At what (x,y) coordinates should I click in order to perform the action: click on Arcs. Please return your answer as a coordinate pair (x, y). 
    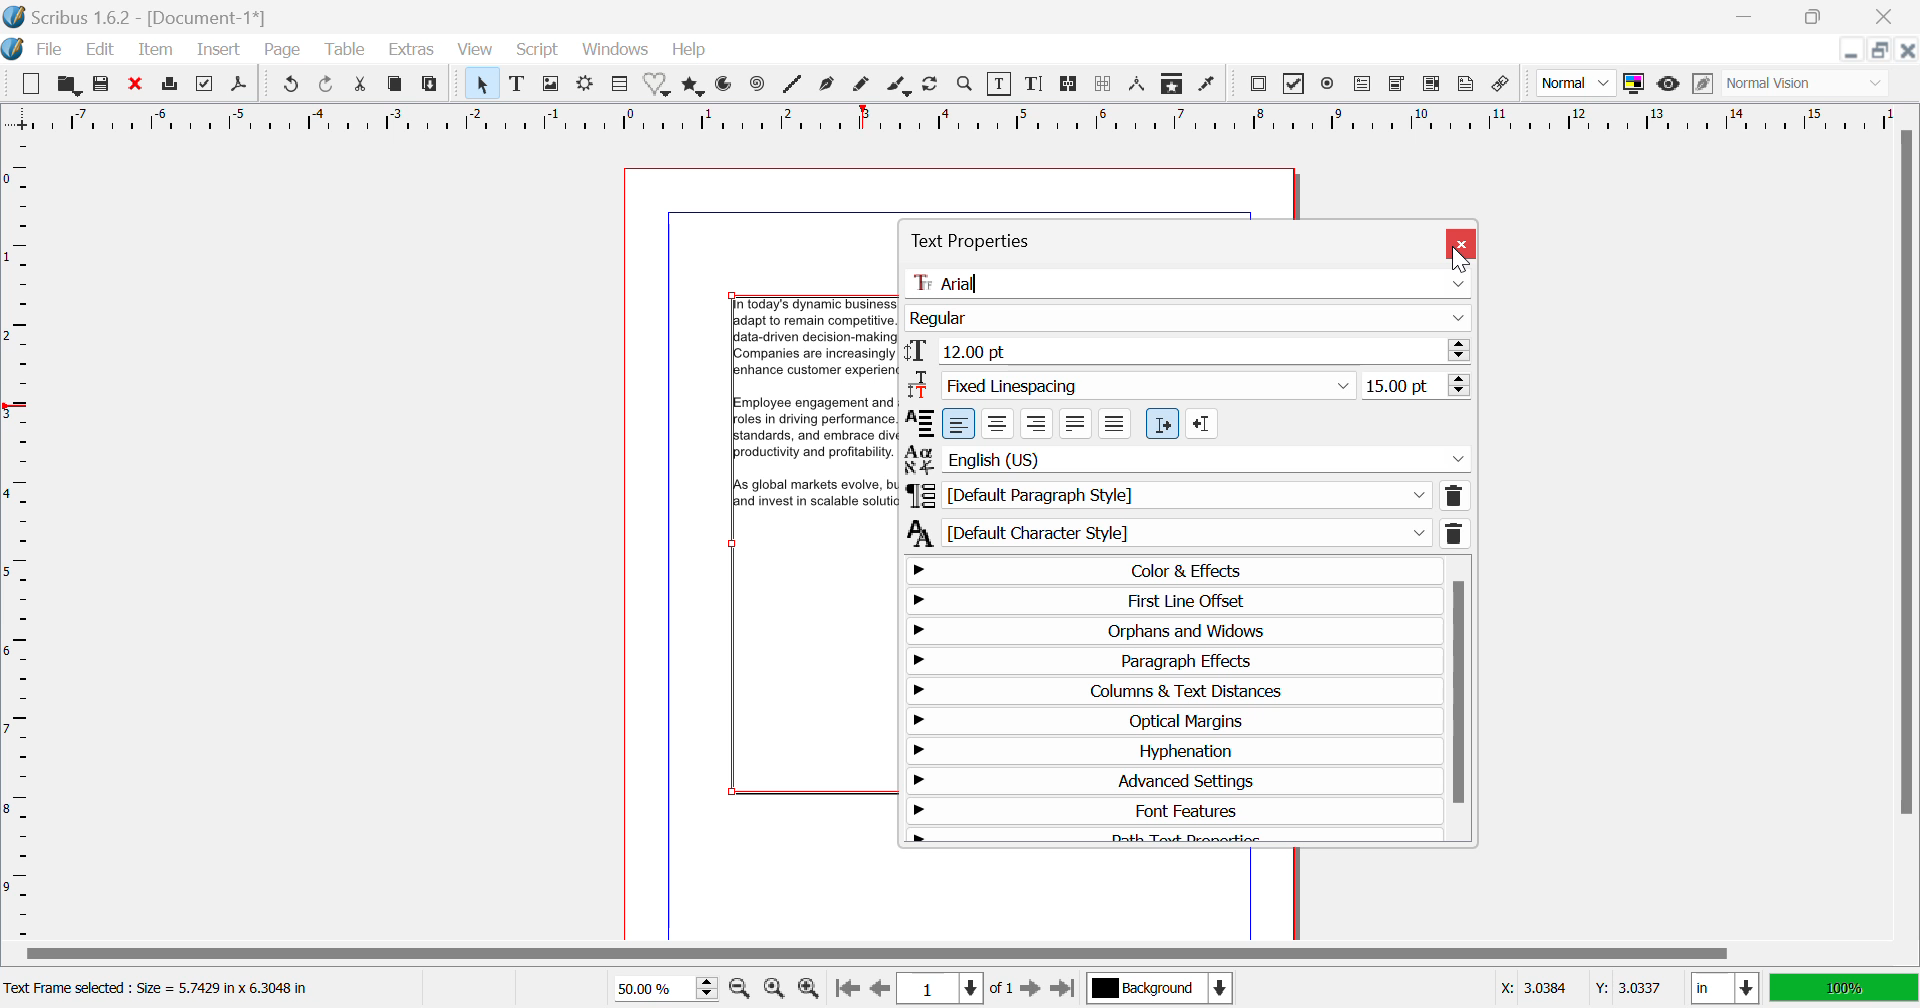
    Looking at the image, I should click on (726, 85).